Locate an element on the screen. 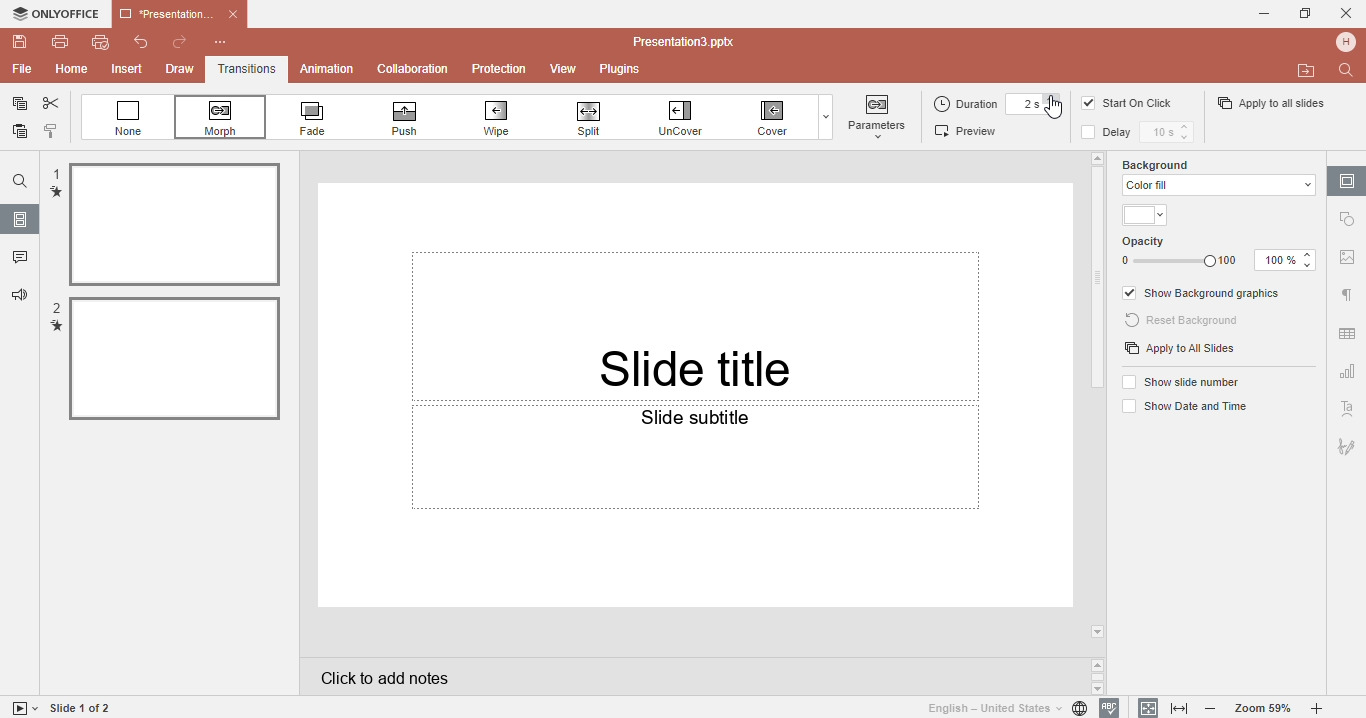 This screenshot has height=718, width=1366. Duration is located at coordinates (999, 104).